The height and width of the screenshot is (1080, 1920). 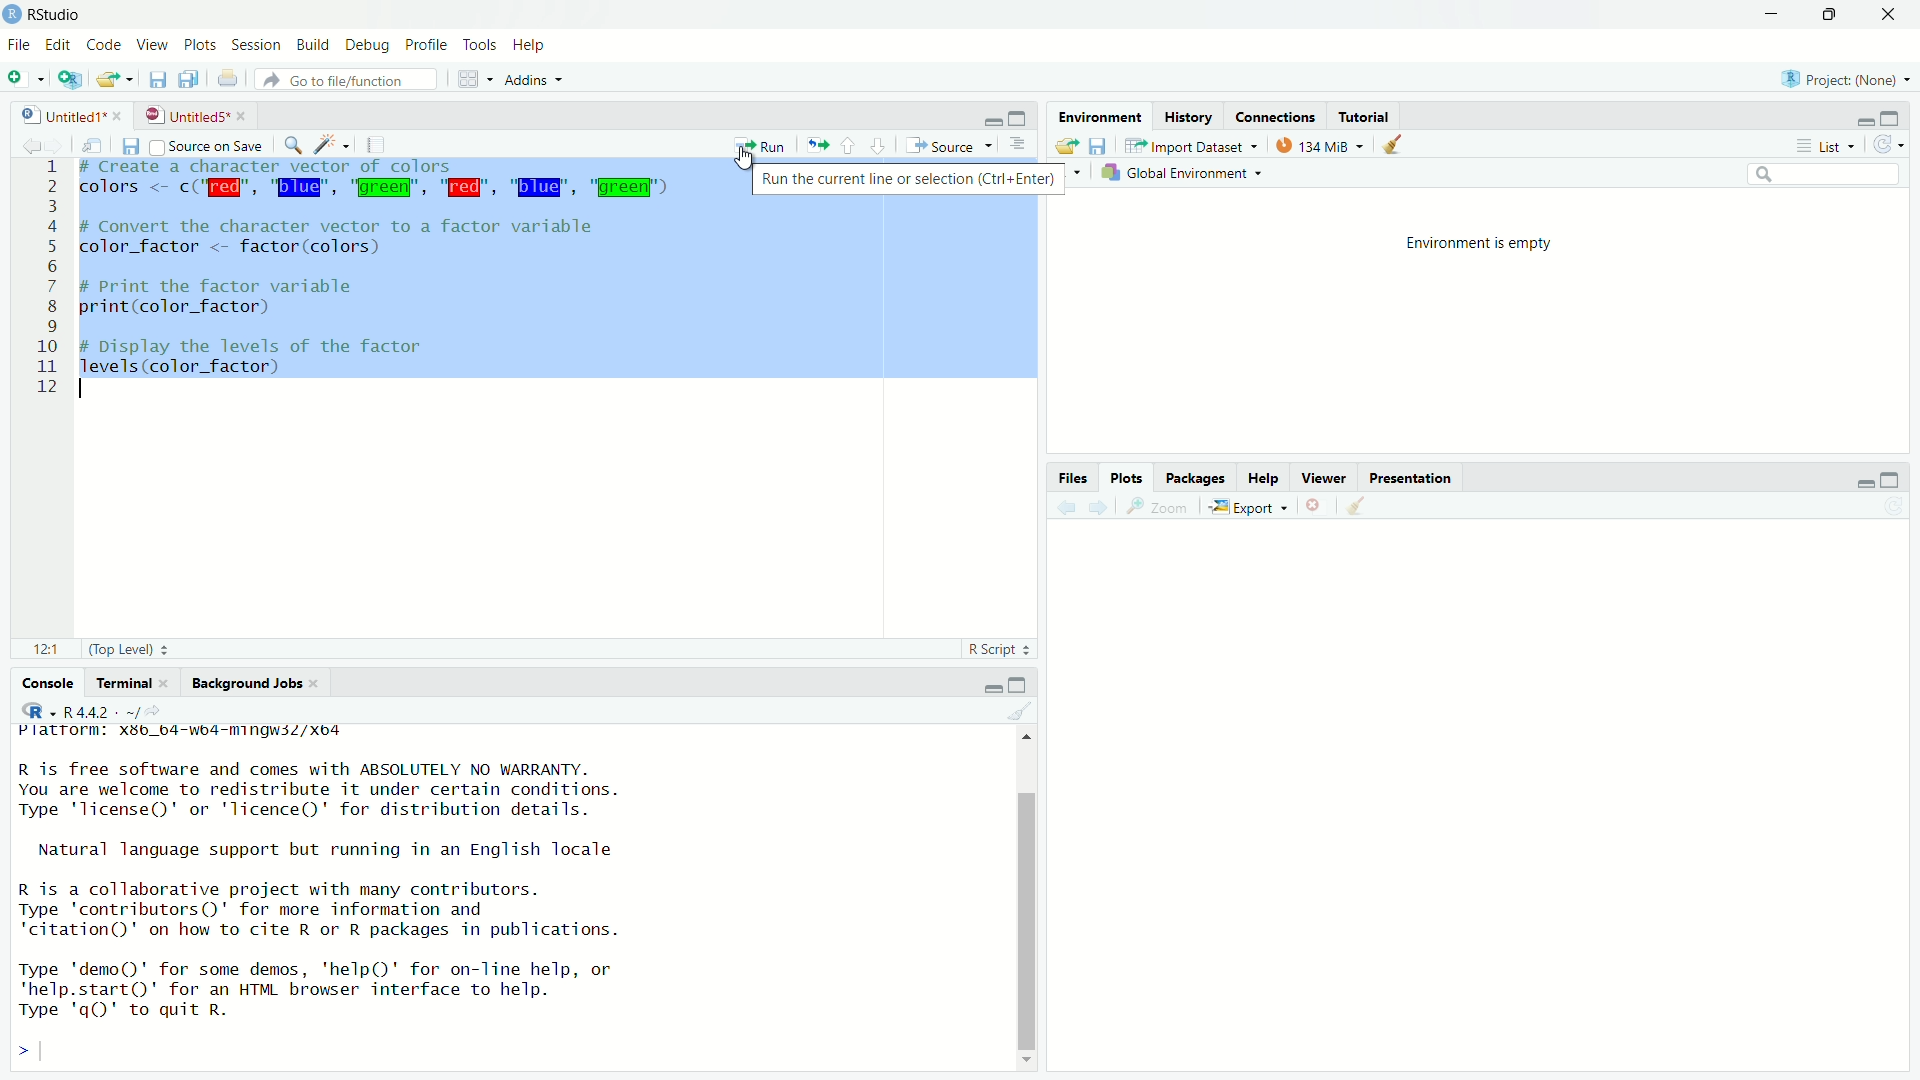 I want to click on help, so click(x=533, y=45).